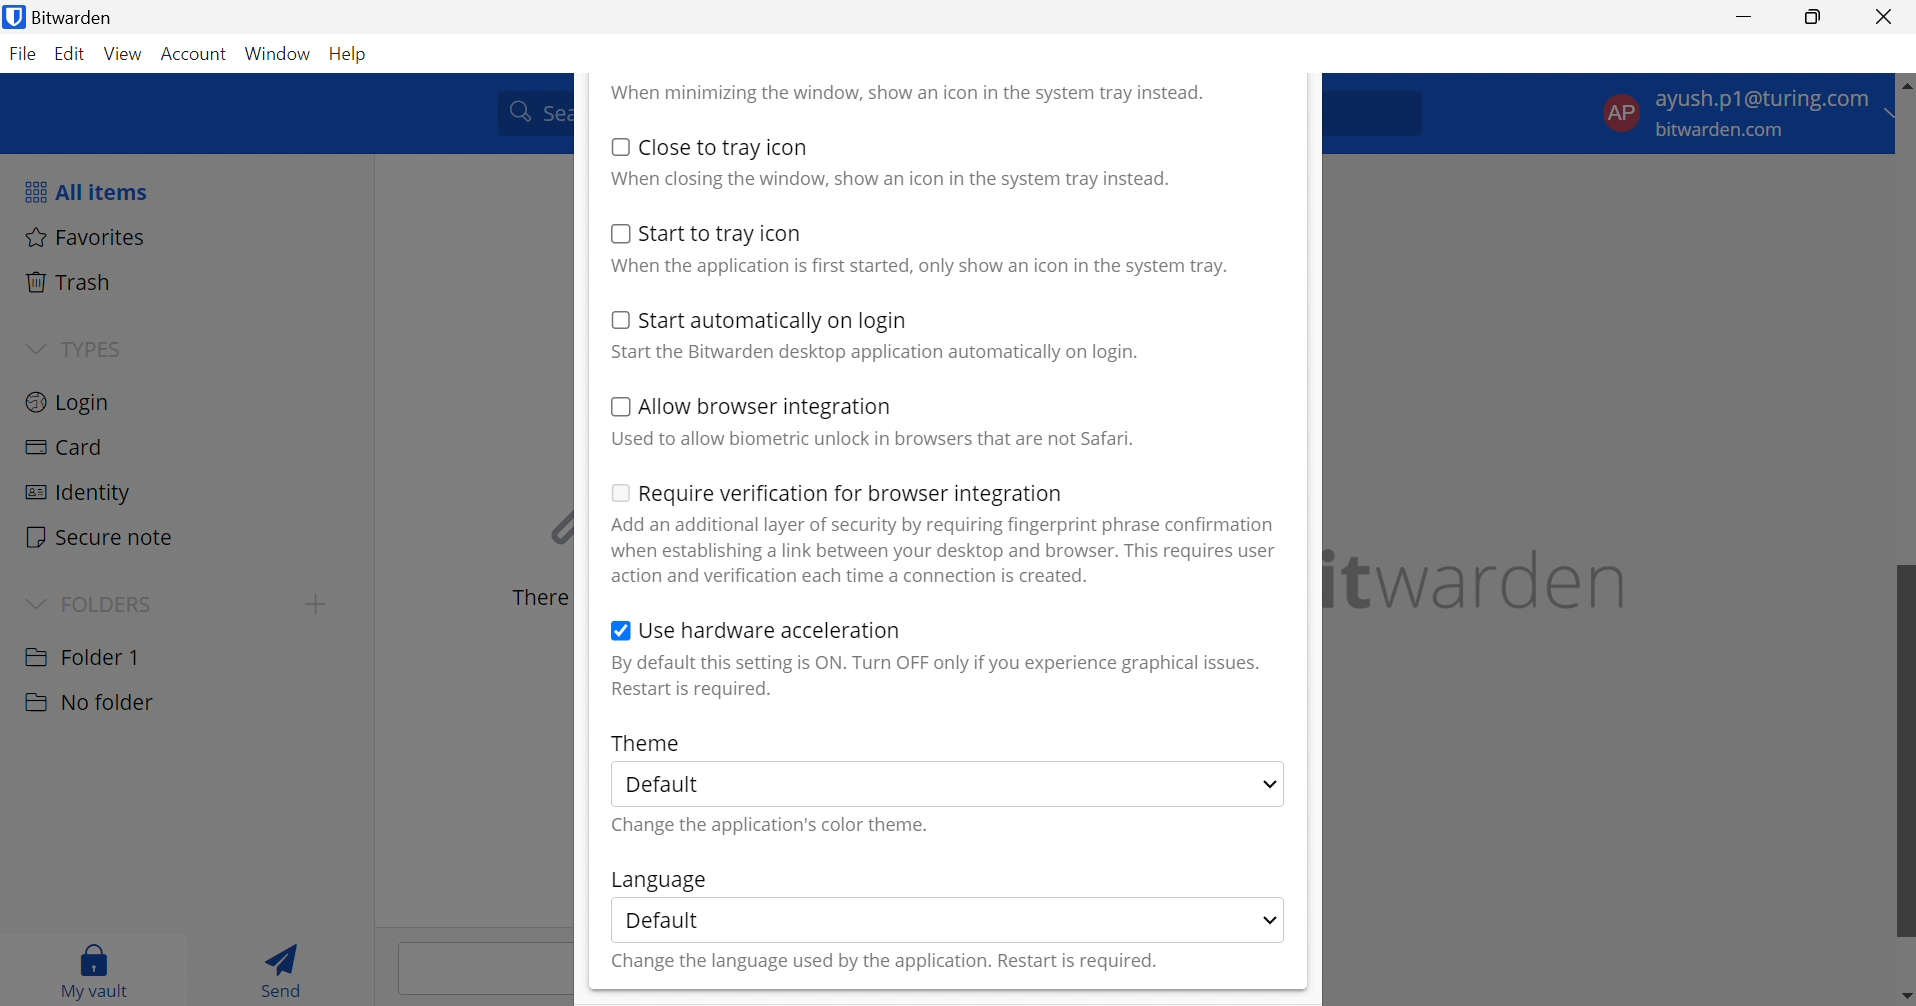 This screenshot has height=1006, width=1916. Describe the element at coordinates (1620, 111) in the screenshot. I see `AP` at that location.